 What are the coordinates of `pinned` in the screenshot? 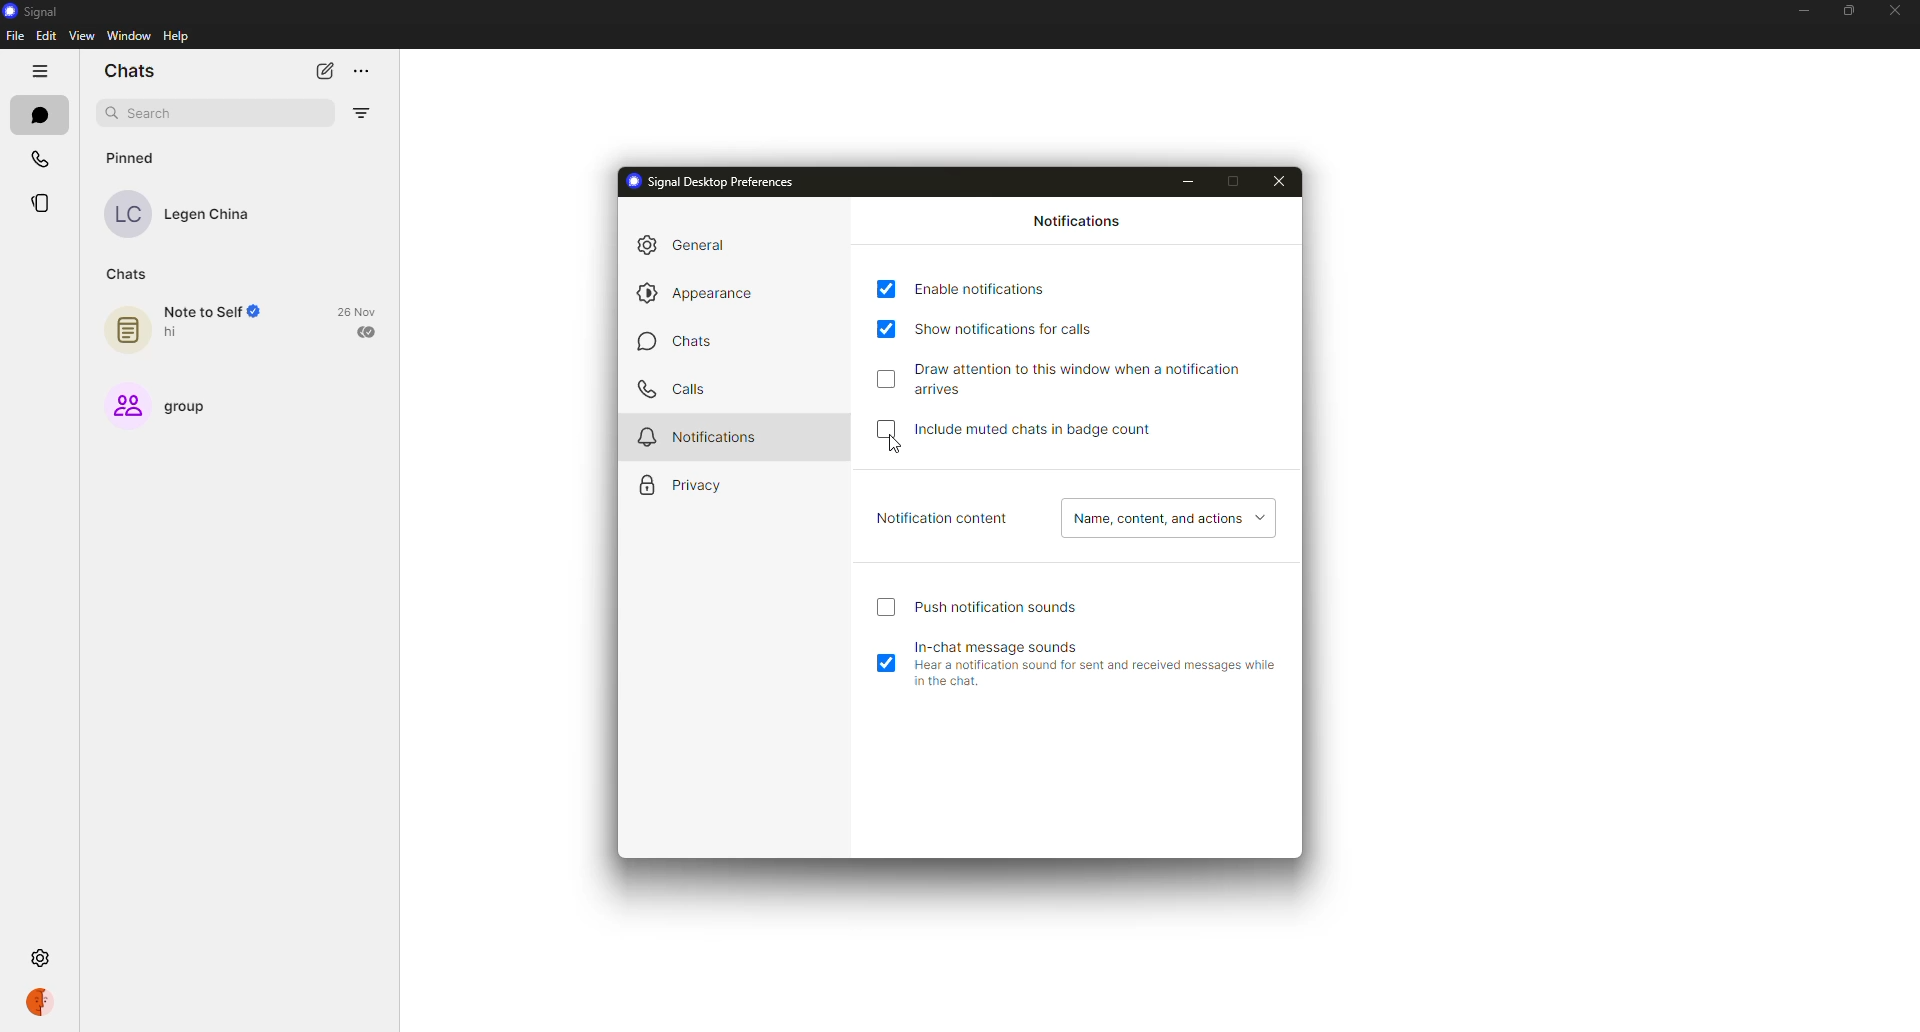 It's located at (130, 156).